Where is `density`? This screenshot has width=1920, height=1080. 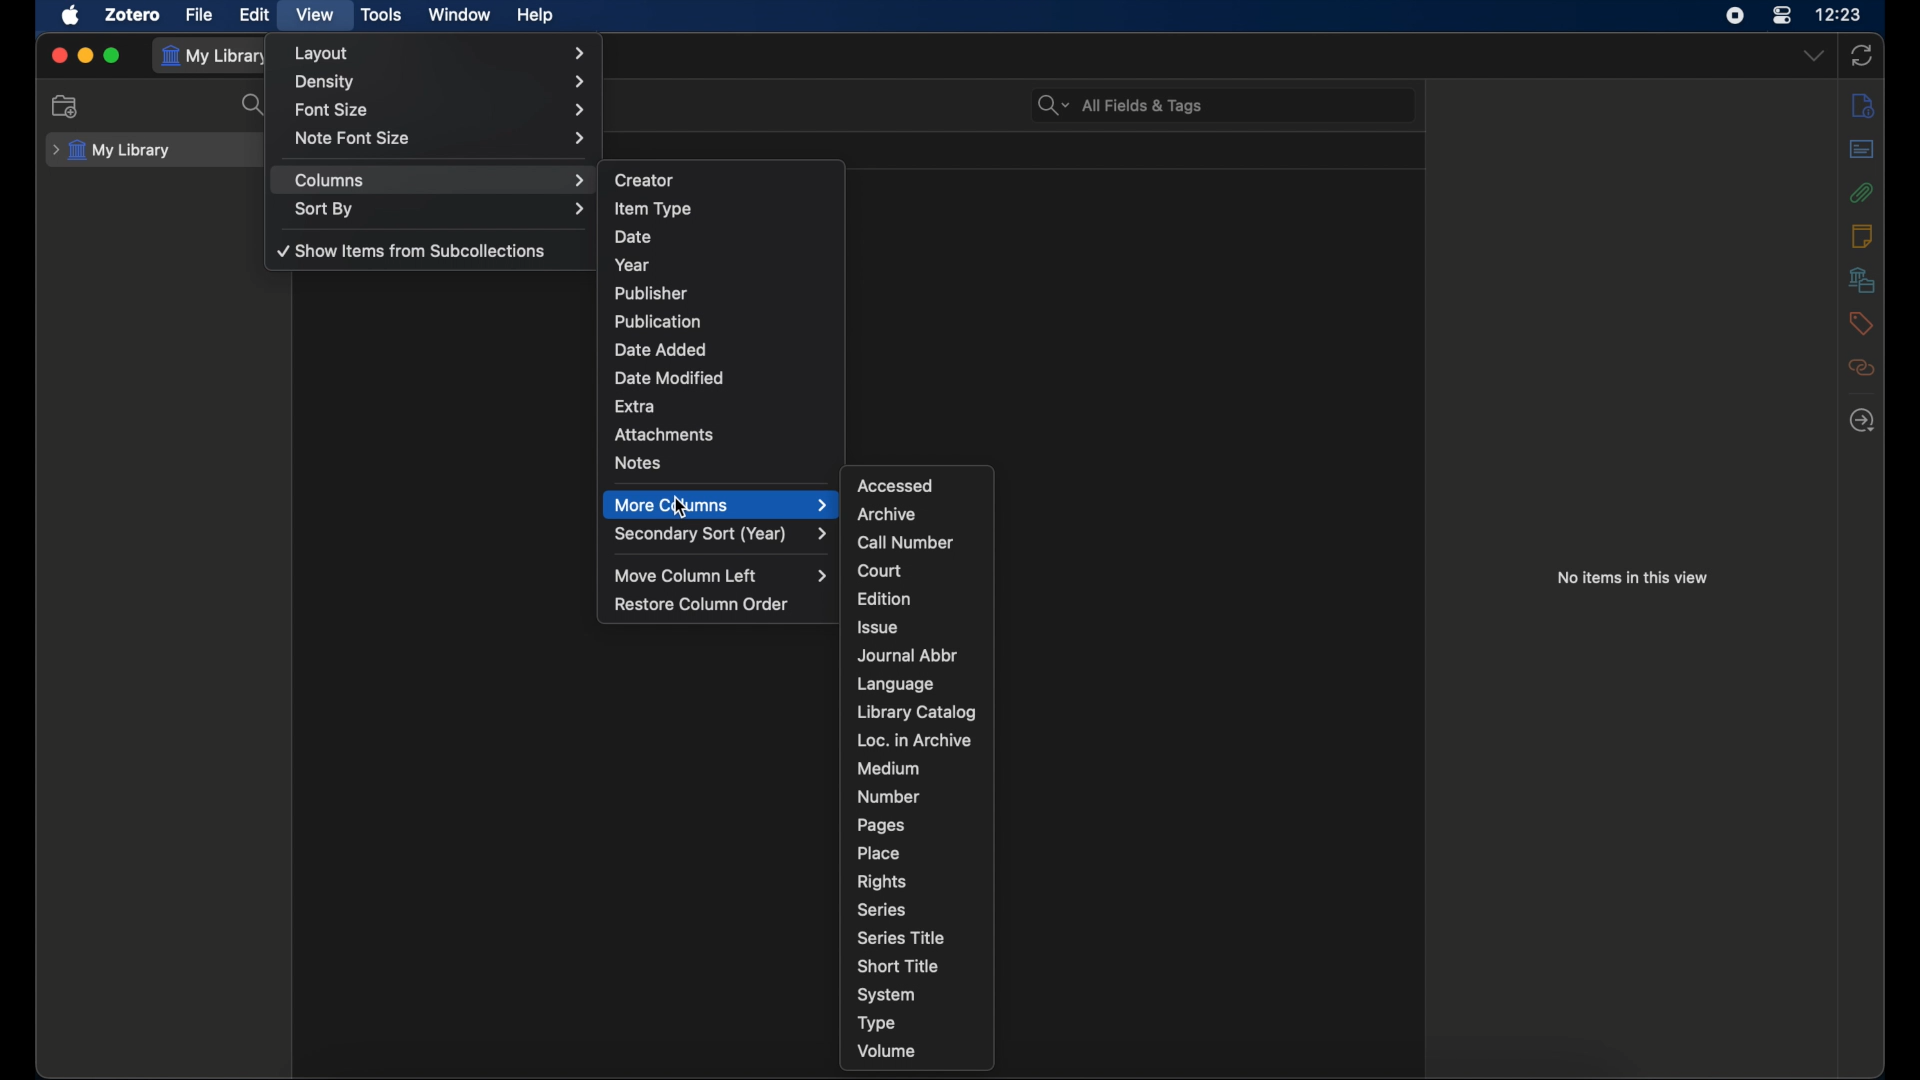
density is located at coordinates (442, 82).